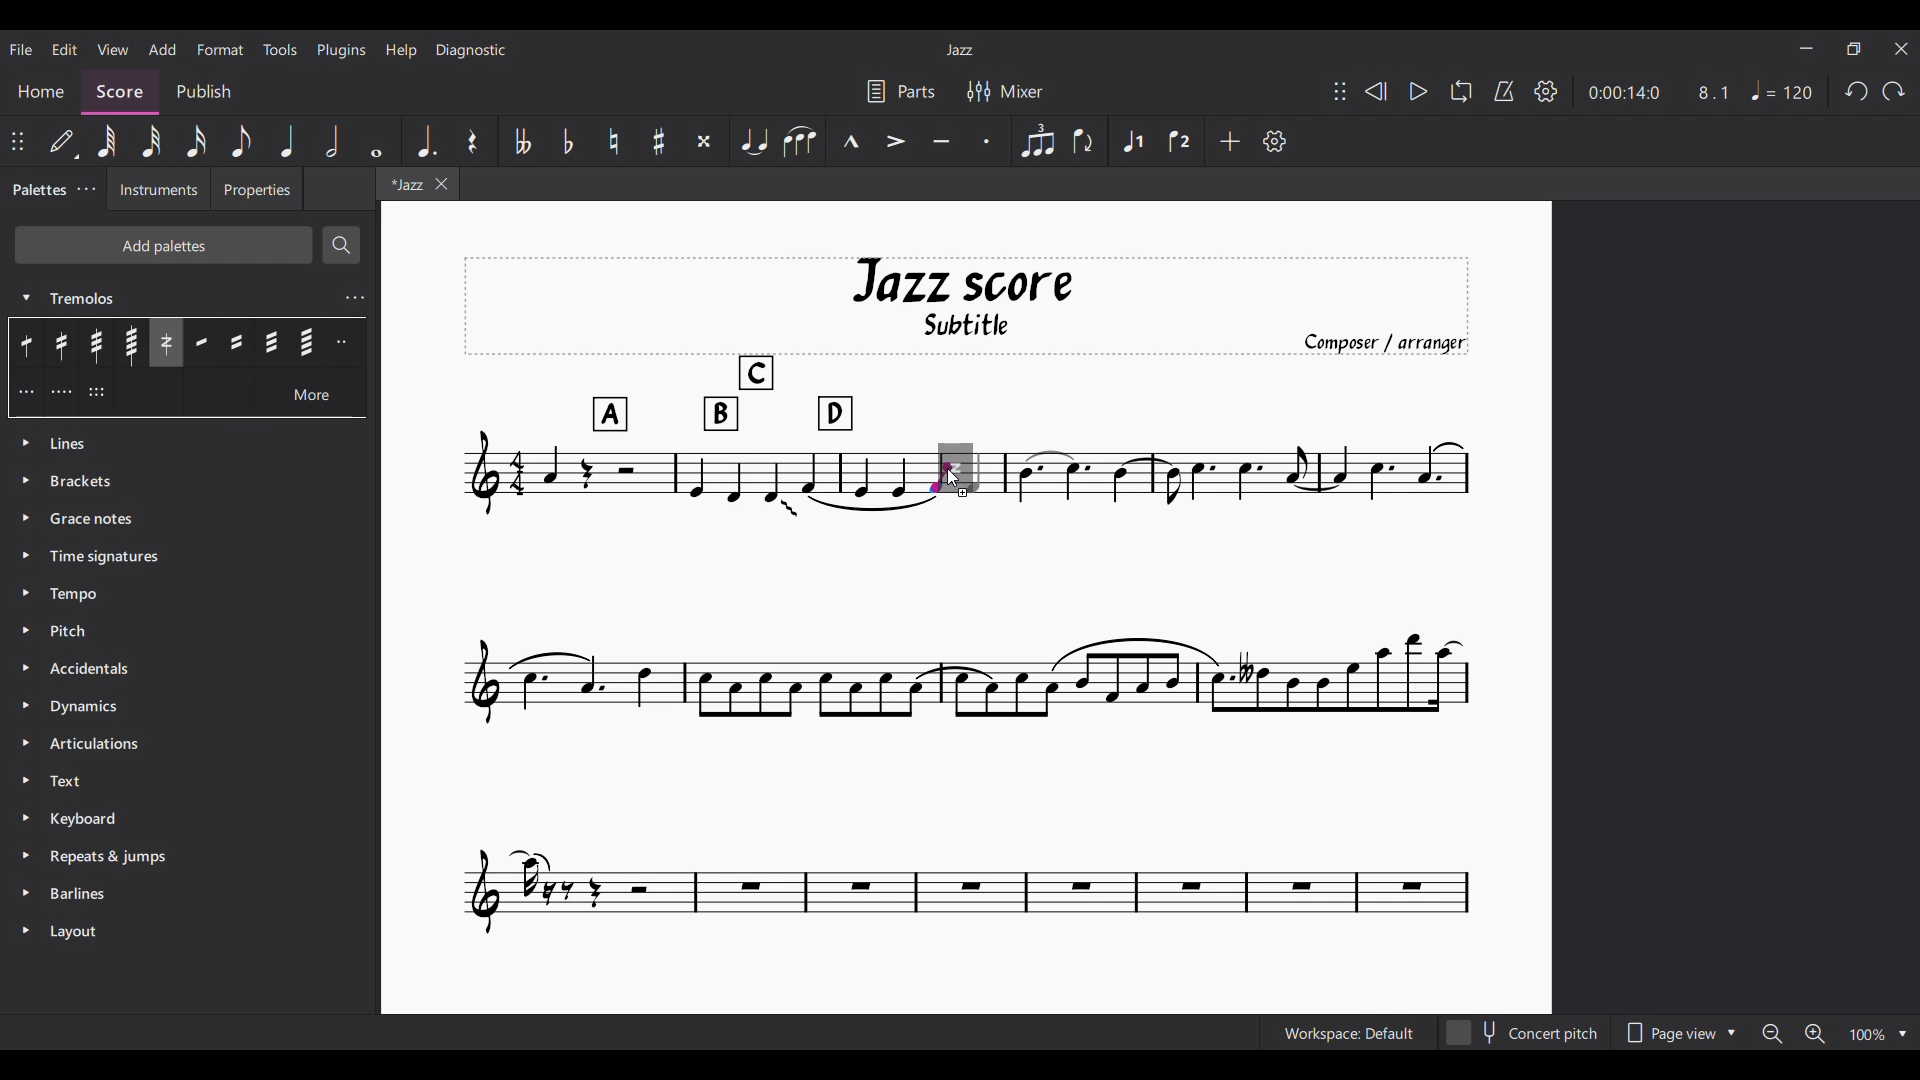 The width and height of the screenshot is (1920, 1080). Describe the element at coordinates (106, 141) in the screenshot. I see `64th note` at that location.